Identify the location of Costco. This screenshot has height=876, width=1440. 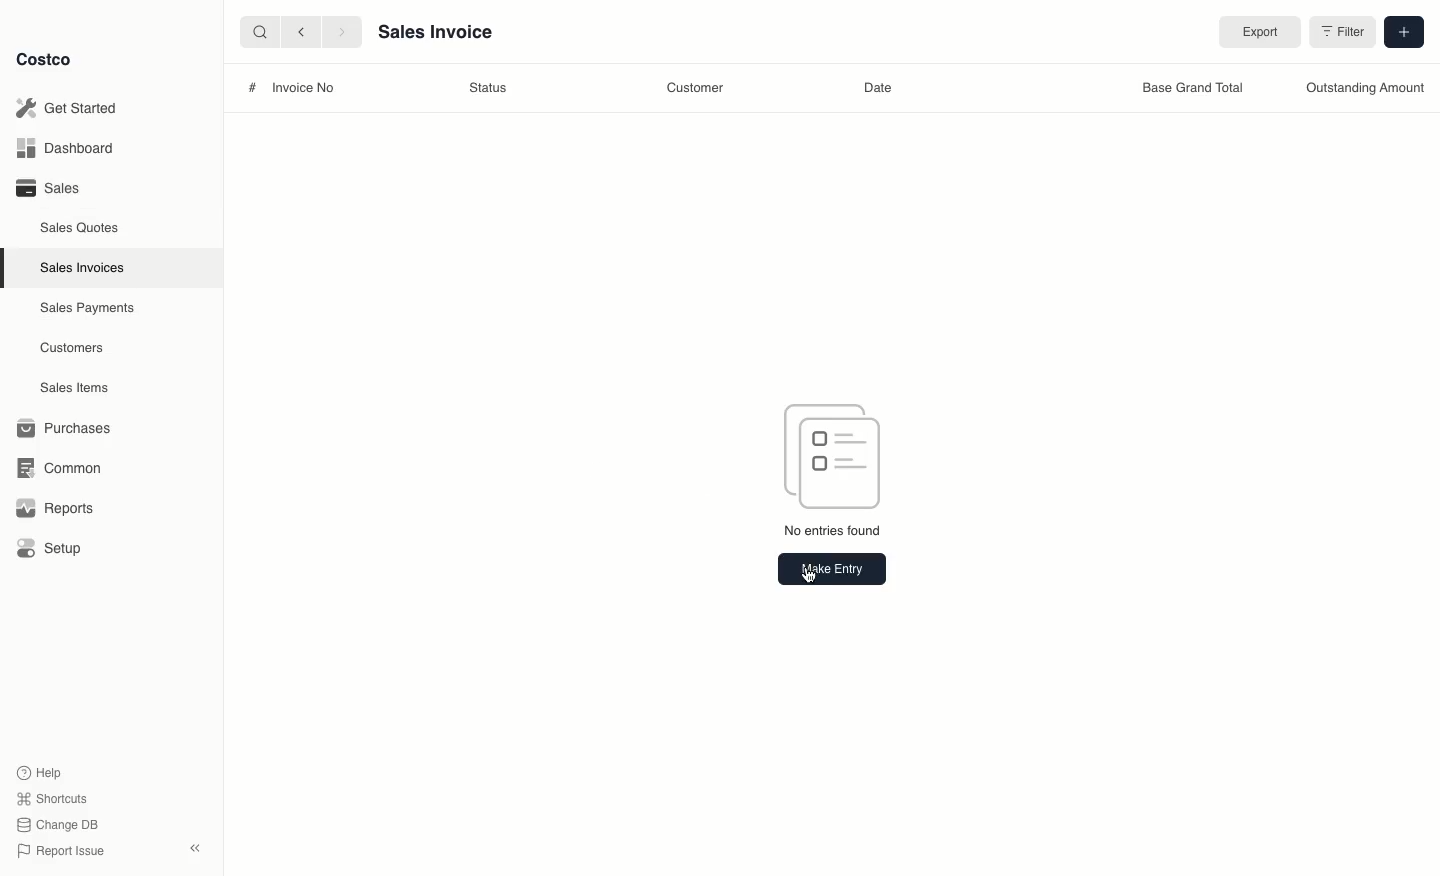
(45, 60).